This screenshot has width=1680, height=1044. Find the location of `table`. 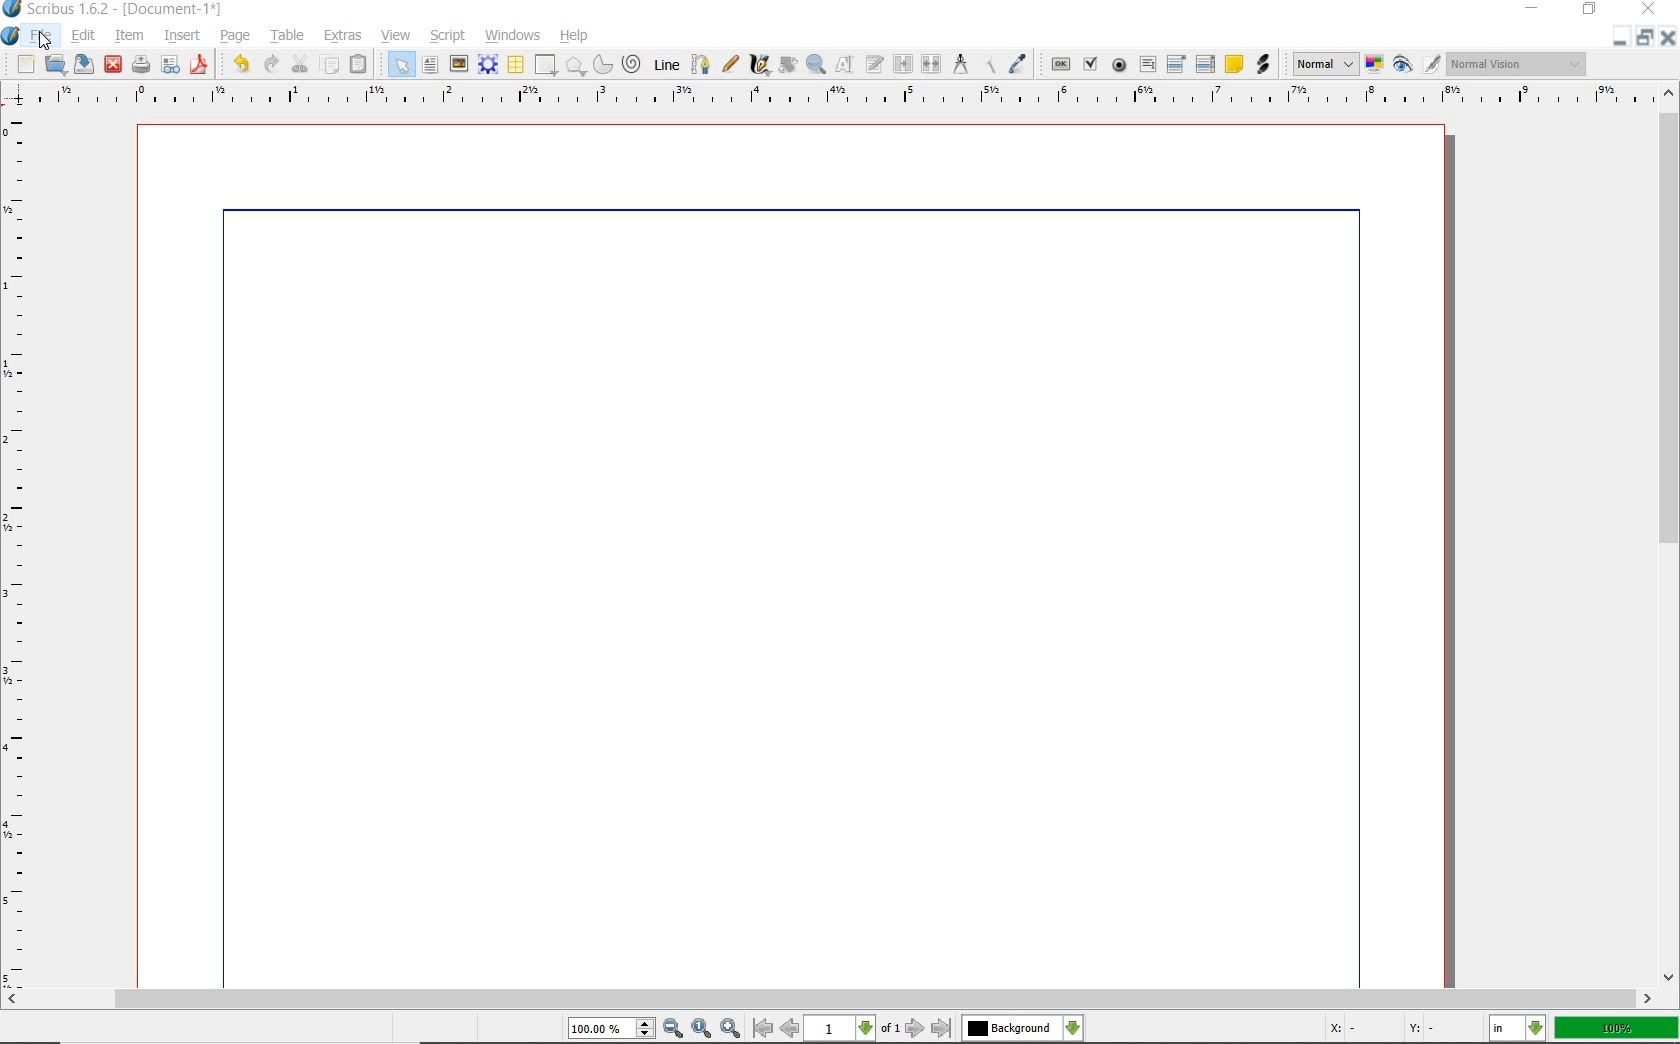

table is located at coordinates (515, 64).